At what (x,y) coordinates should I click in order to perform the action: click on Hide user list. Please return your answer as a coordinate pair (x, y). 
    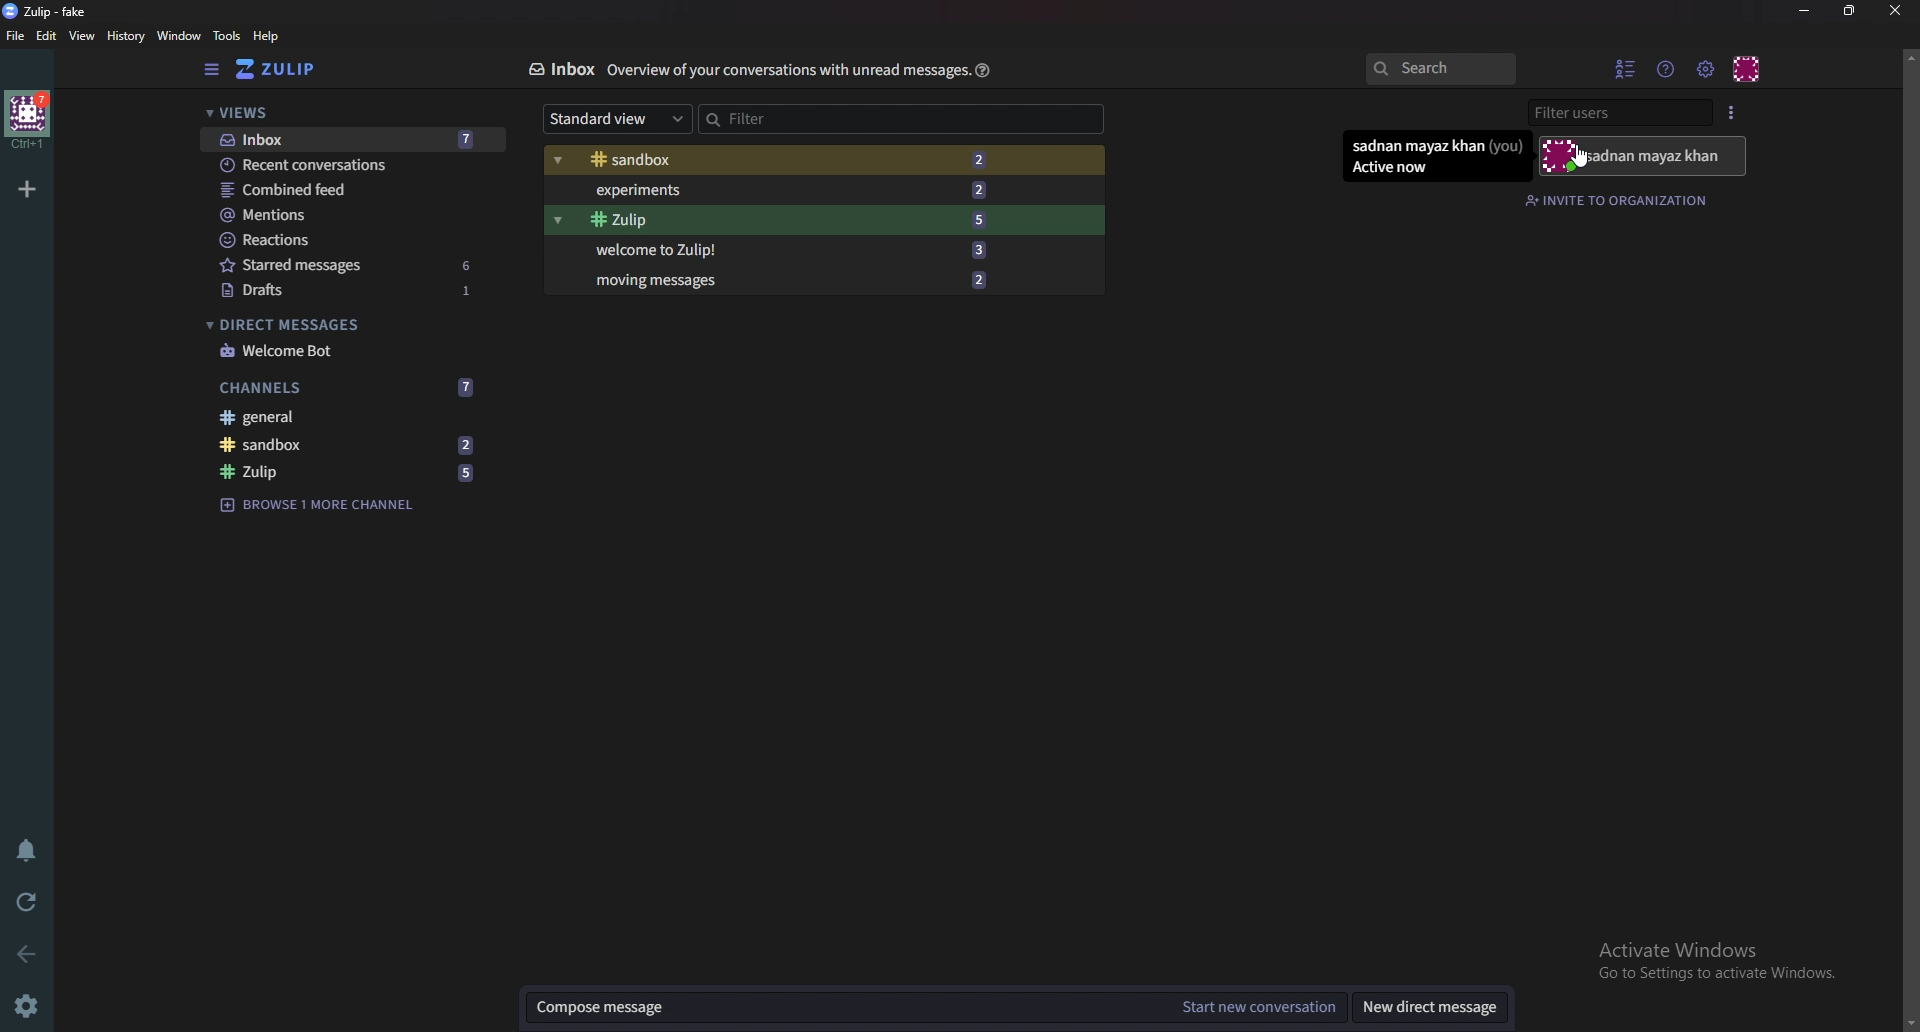
    Looking at the image, I should click on (1625, 68).